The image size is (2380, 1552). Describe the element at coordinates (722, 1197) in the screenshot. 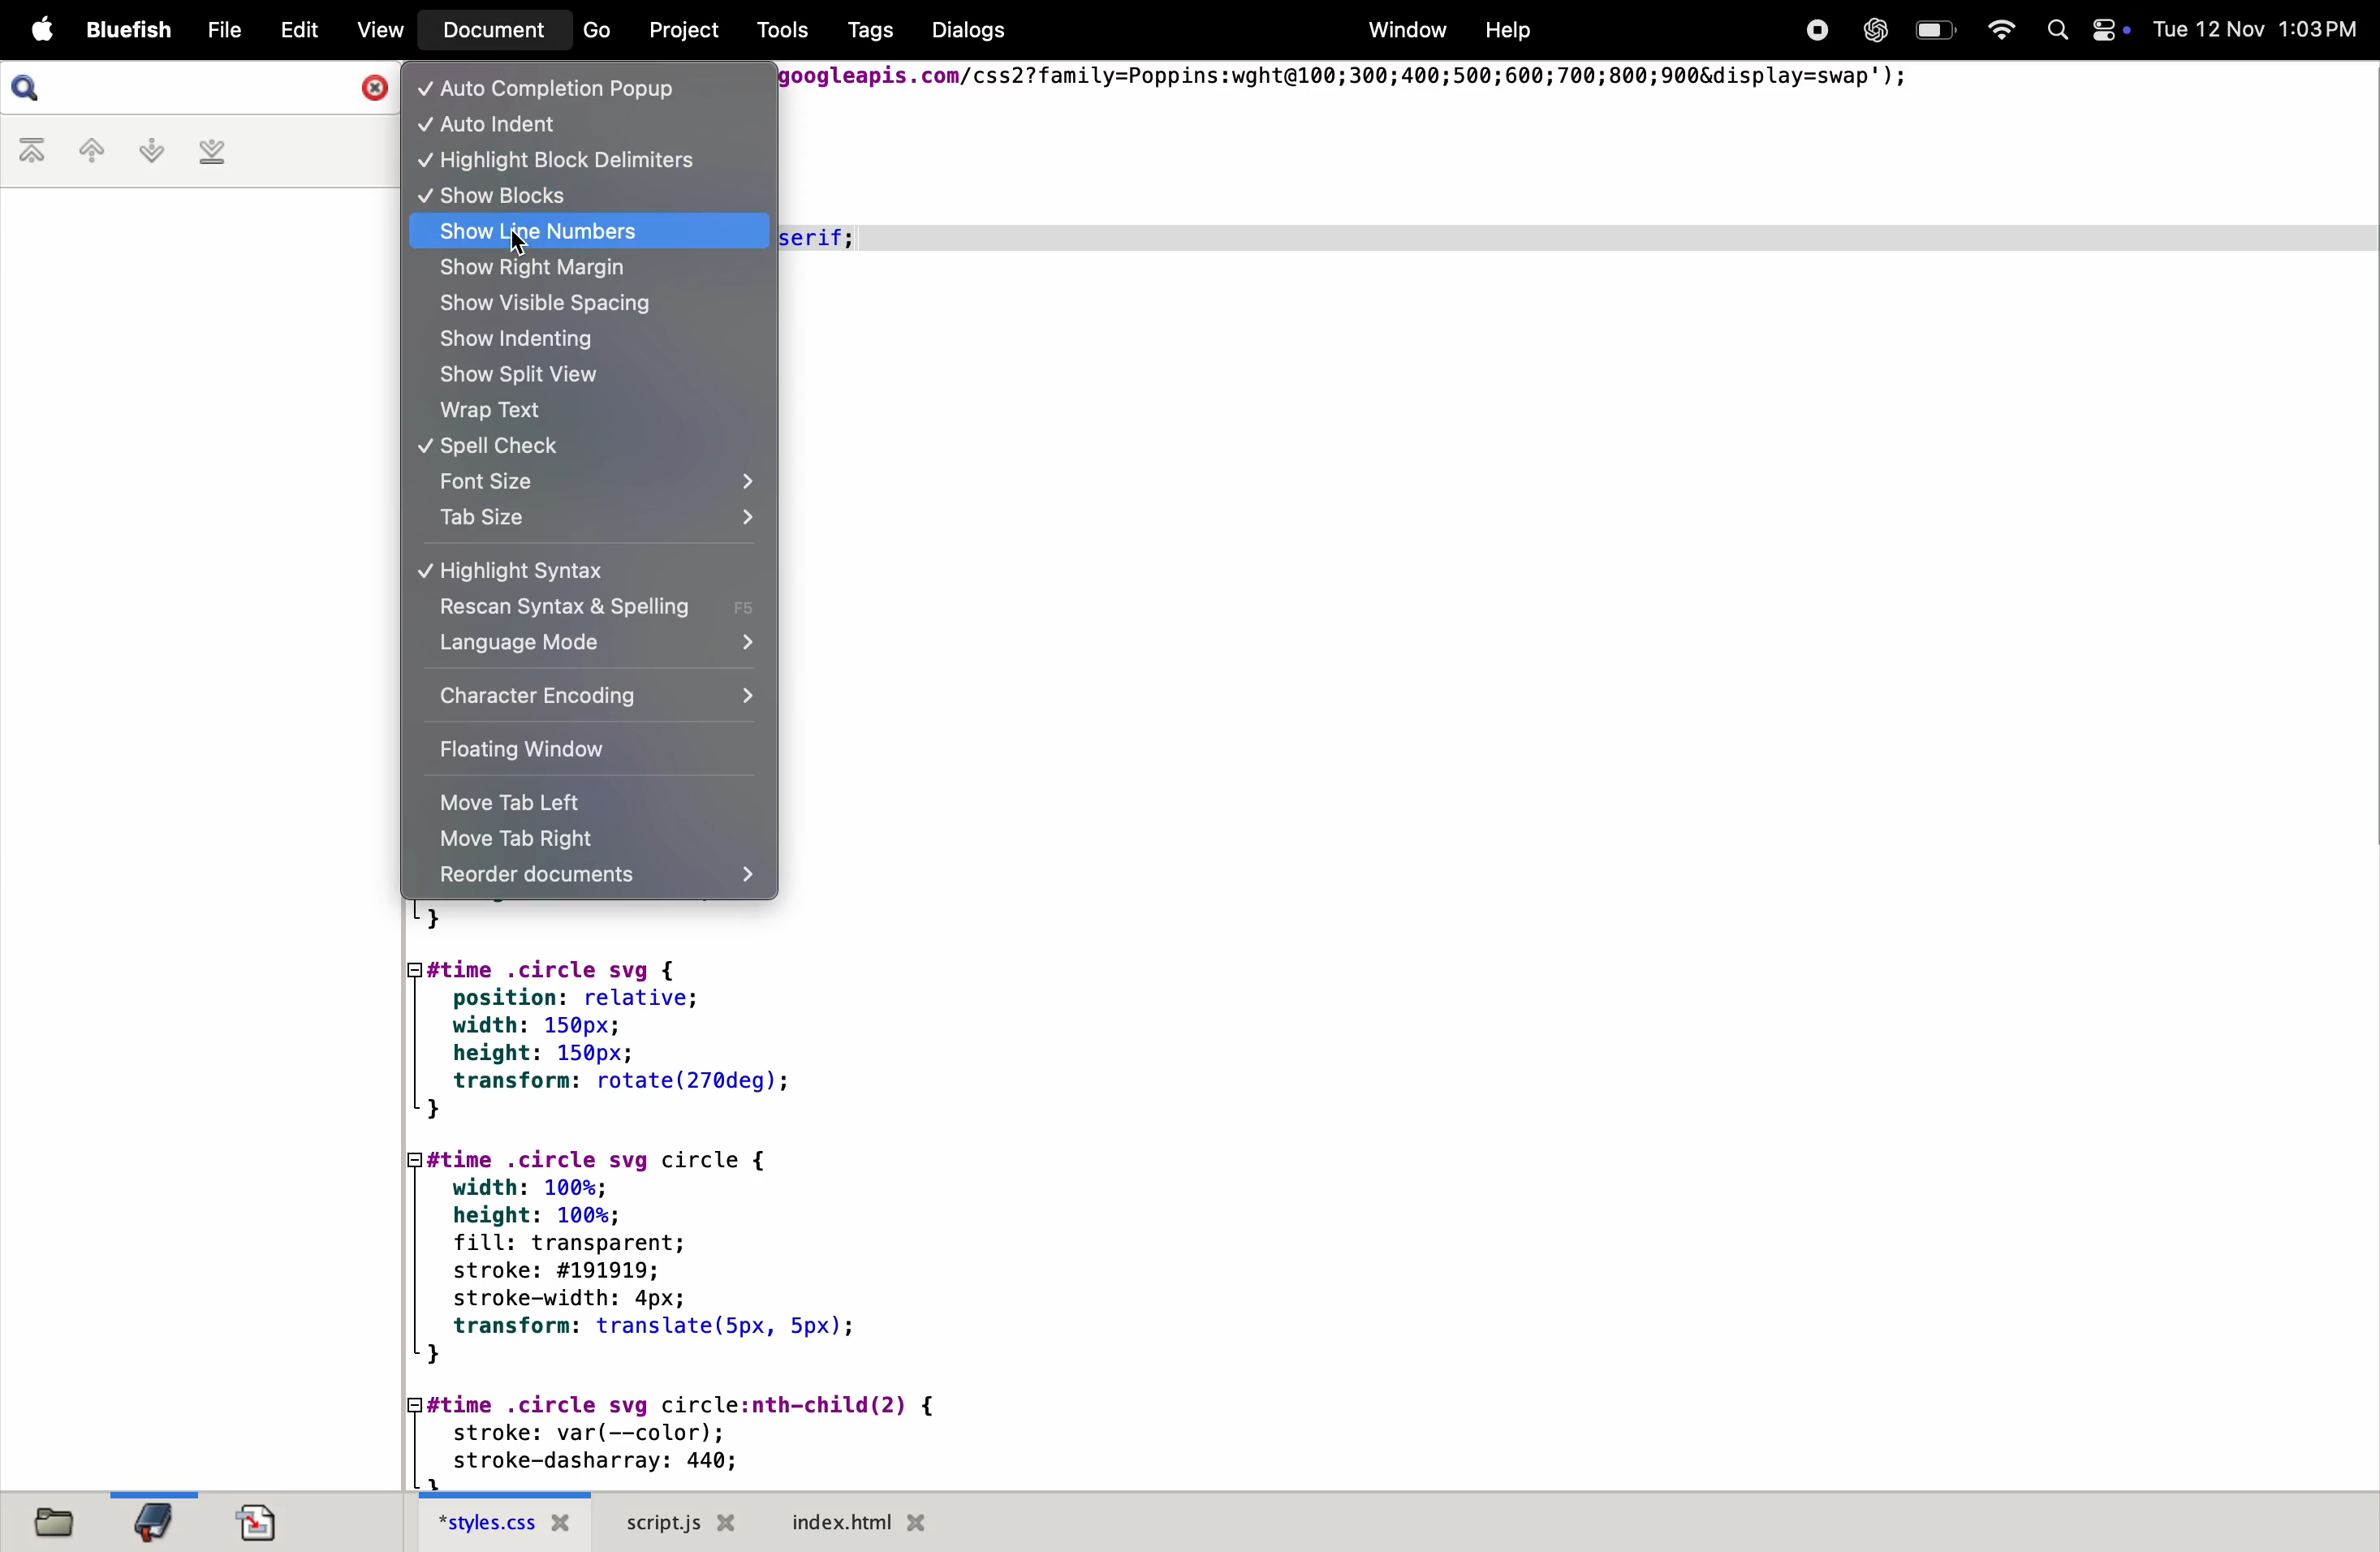

I see `code block` at that location.